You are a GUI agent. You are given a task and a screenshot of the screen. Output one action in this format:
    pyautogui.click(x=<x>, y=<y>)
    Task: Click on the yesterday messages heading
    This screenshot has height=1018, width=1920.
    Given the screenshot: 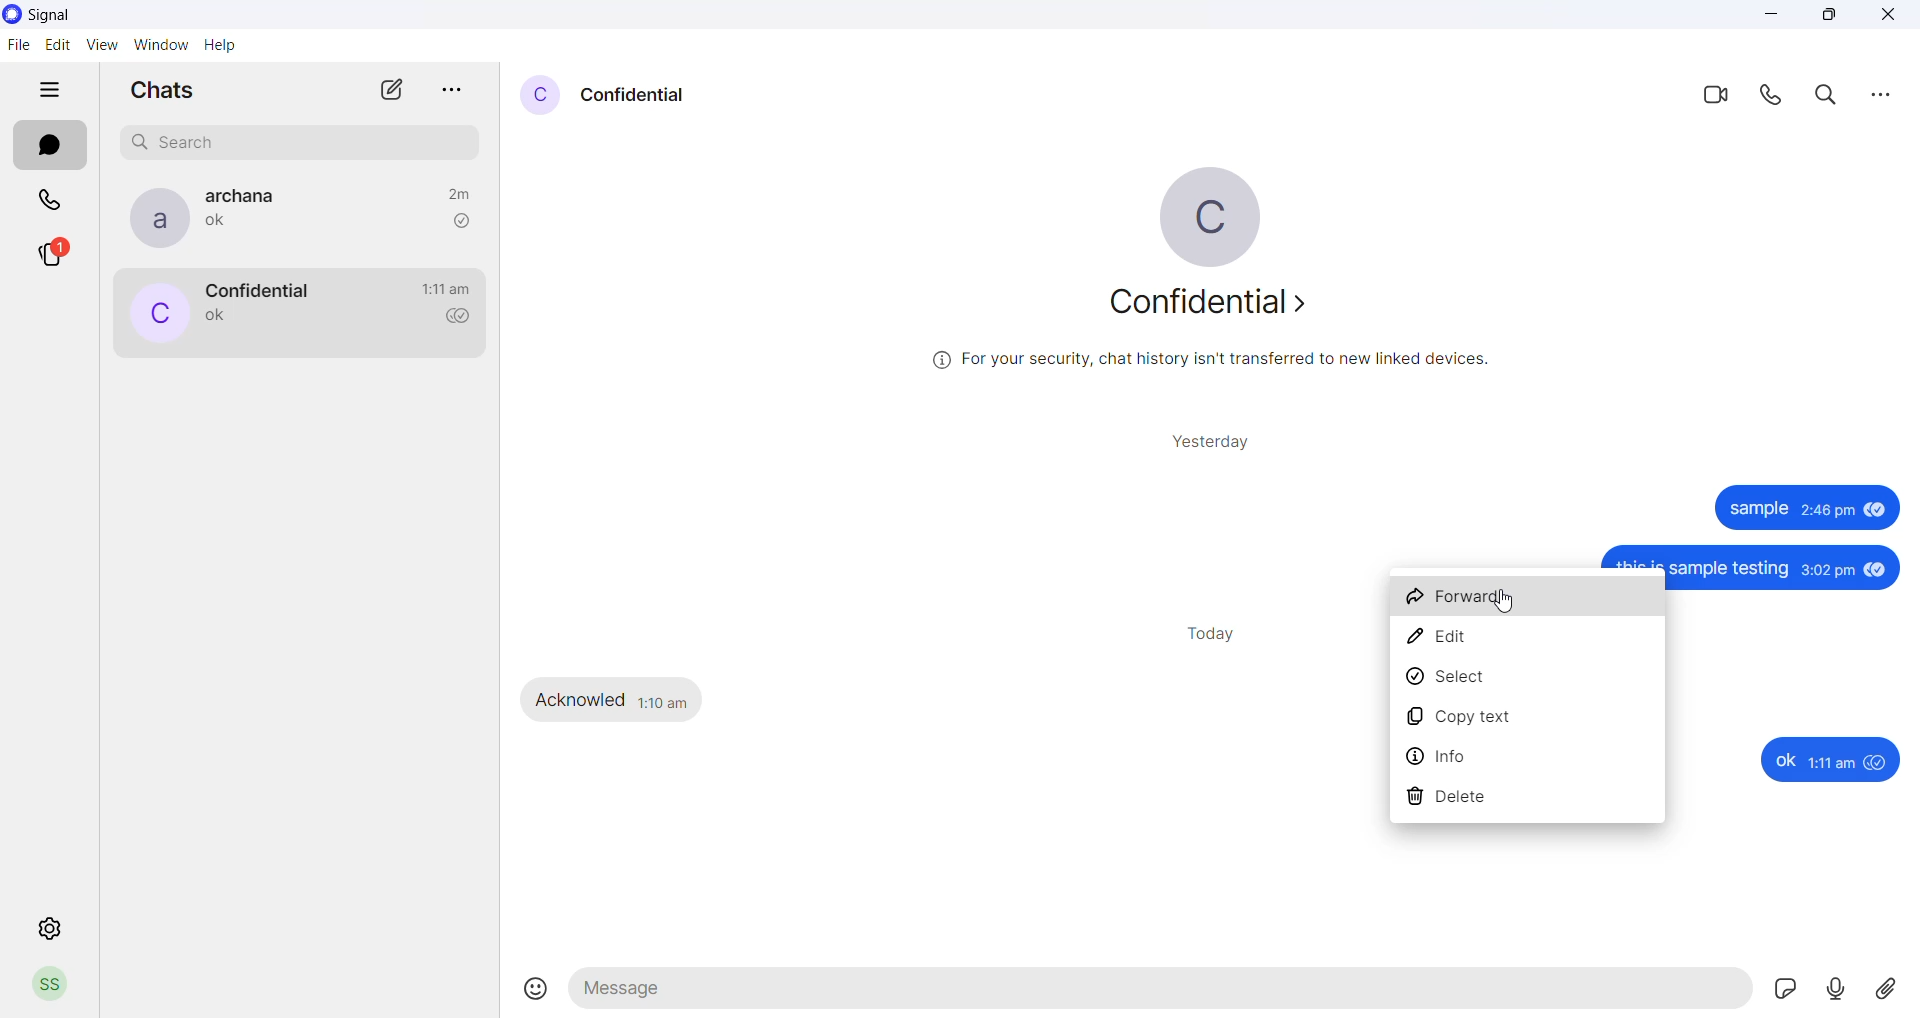 What is the action you would take?
    pyautogui.click(x=1208, y=437)
    